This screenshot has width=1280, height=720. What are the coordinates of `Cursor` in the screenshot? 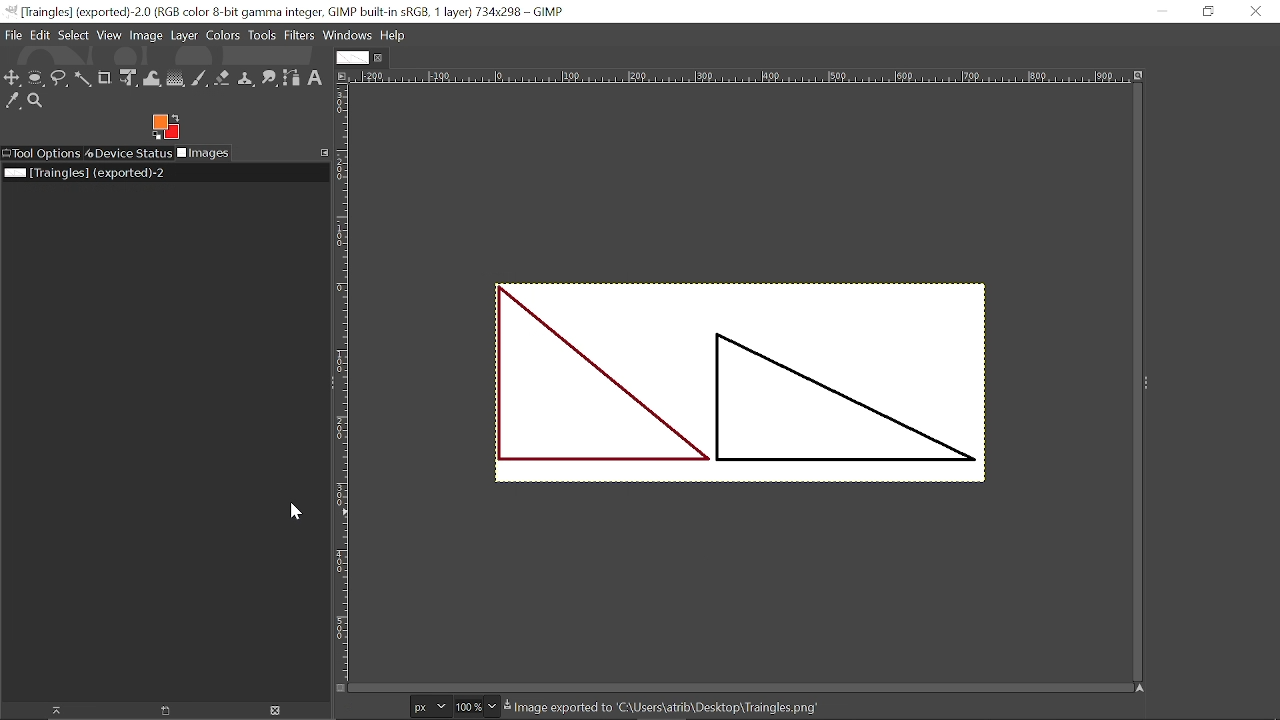 It's located at (299, 512).